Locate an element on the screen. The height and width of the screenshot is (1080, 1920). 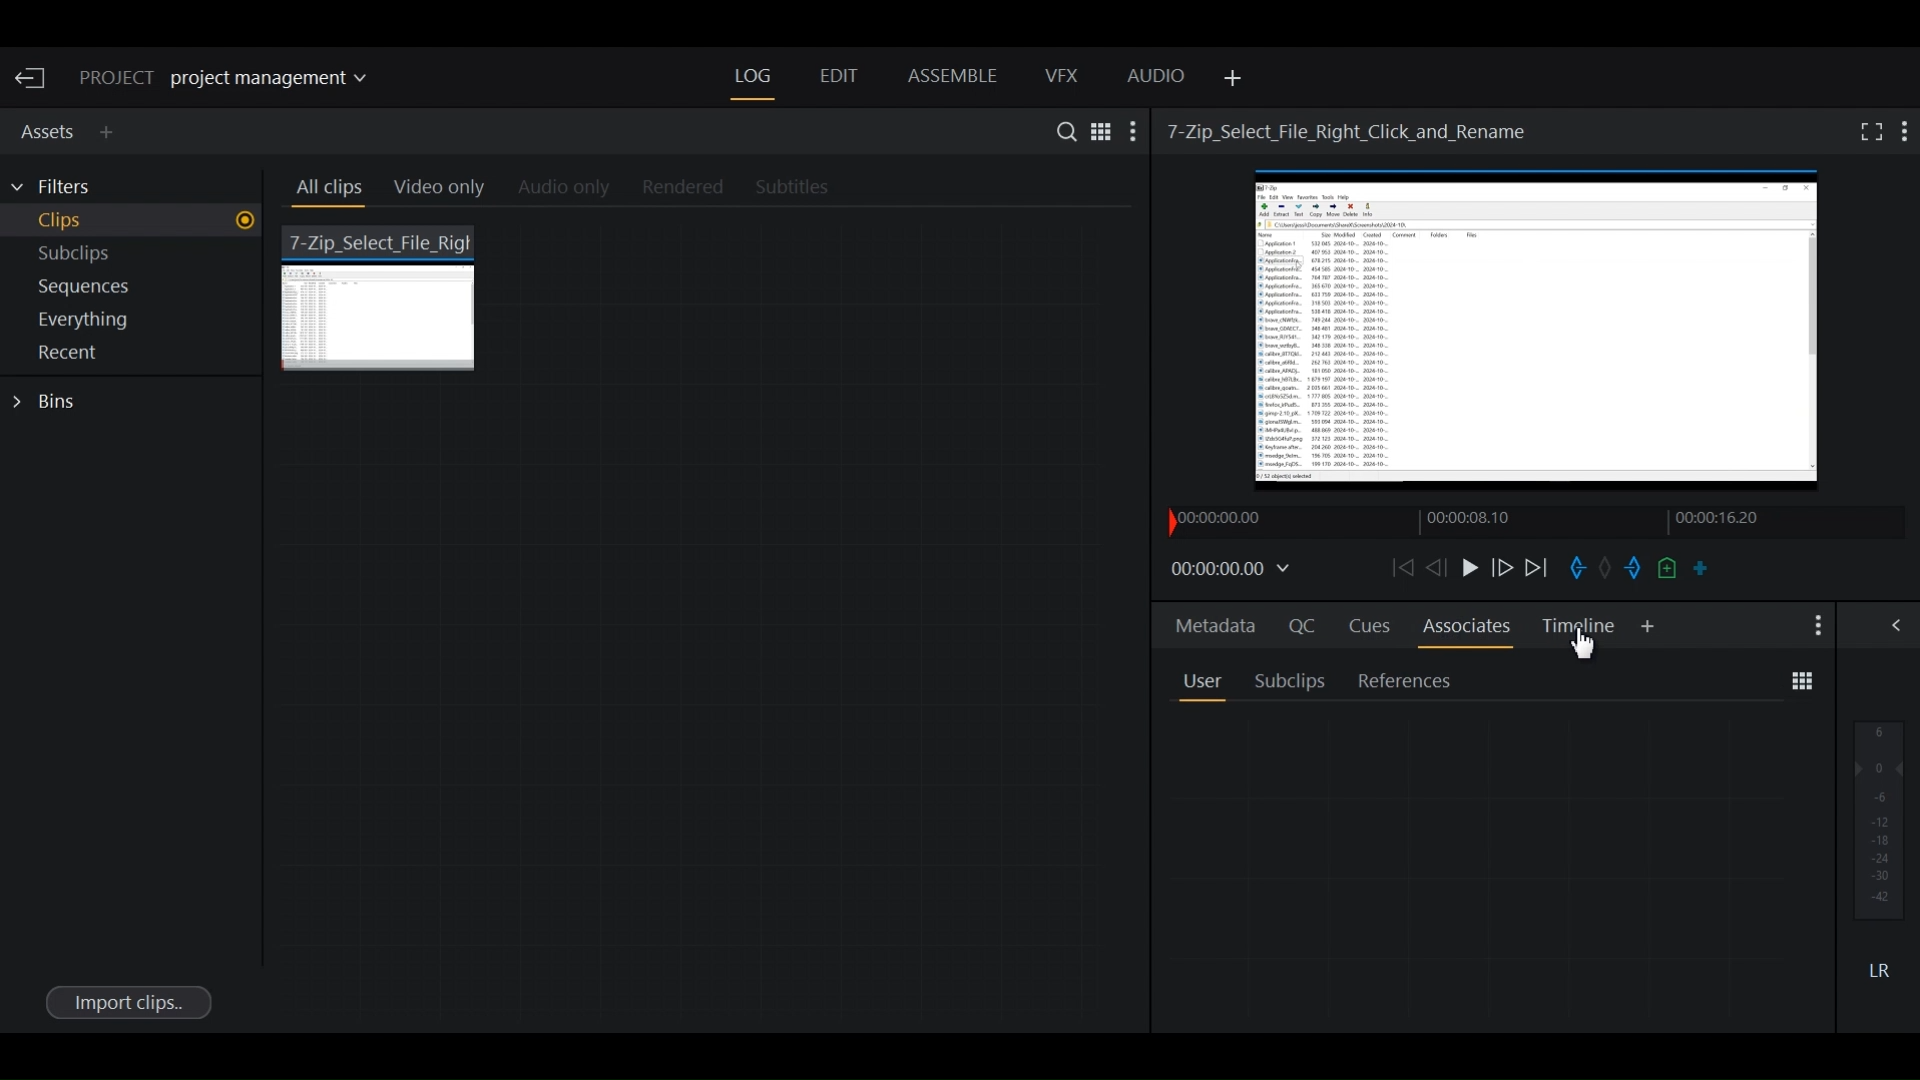
Subtitles is located at coordinates (804, 189).